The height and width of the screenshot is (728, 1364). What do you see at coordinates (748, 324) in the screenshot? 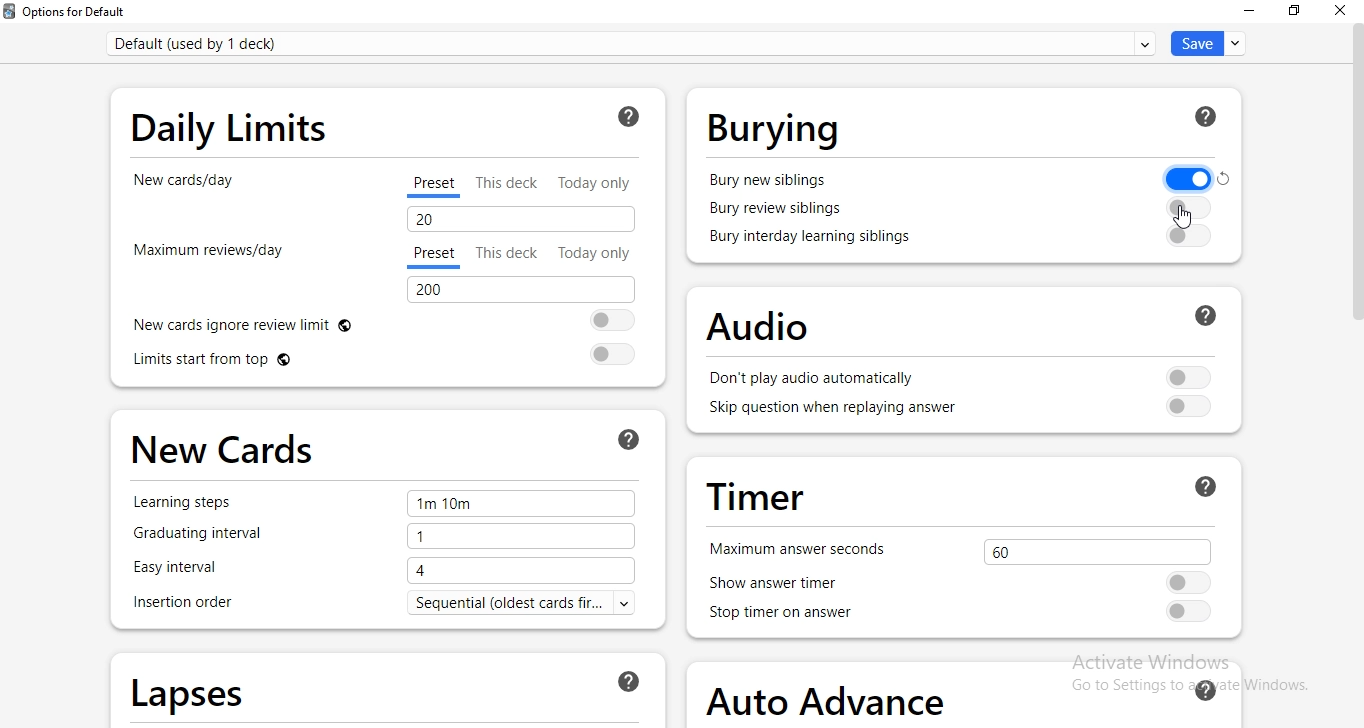
I see `audio` at bounding box center [748, 324].